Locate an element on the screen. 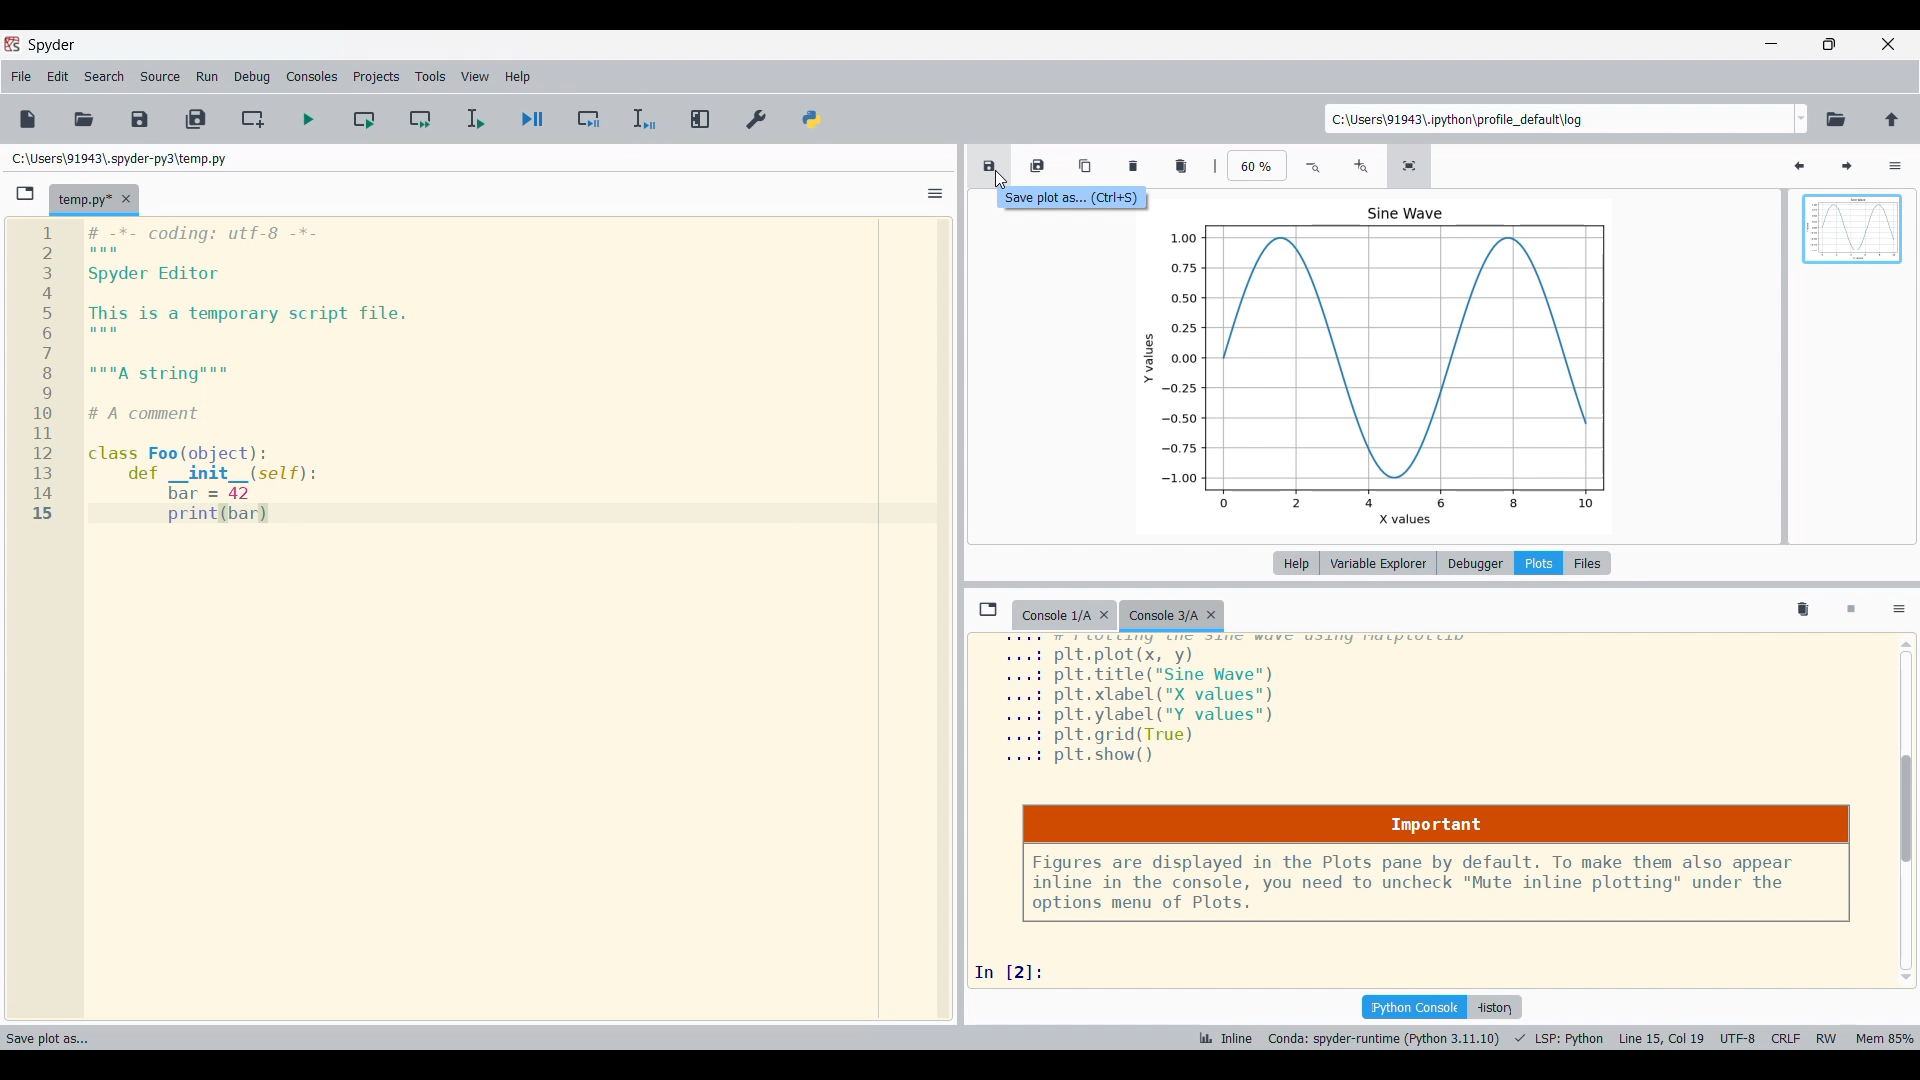  Tools men is located at coordinates (430, 77).